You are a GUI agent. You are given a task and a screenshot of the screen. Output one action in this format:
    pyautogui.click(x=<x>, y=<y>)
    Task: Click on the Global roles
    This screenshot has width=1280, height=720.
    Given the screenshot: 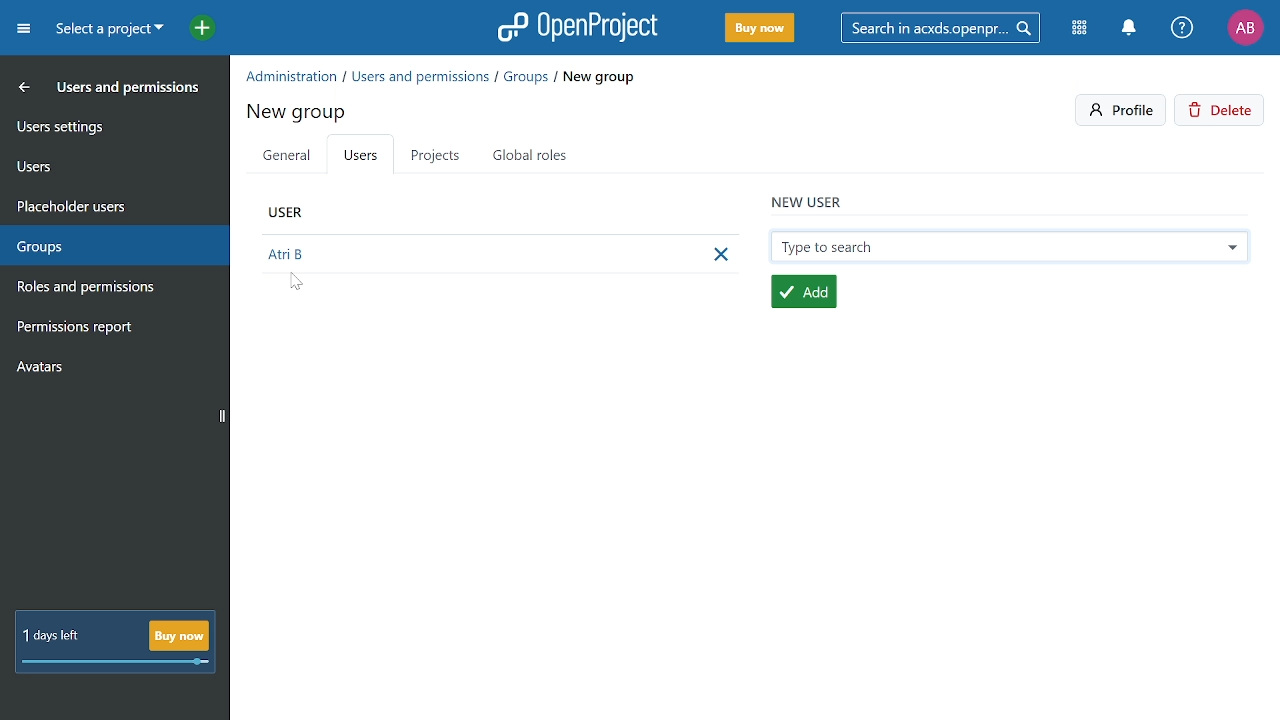 What is the action you would take?
    pyautogui.click(x=534, y=155)
    